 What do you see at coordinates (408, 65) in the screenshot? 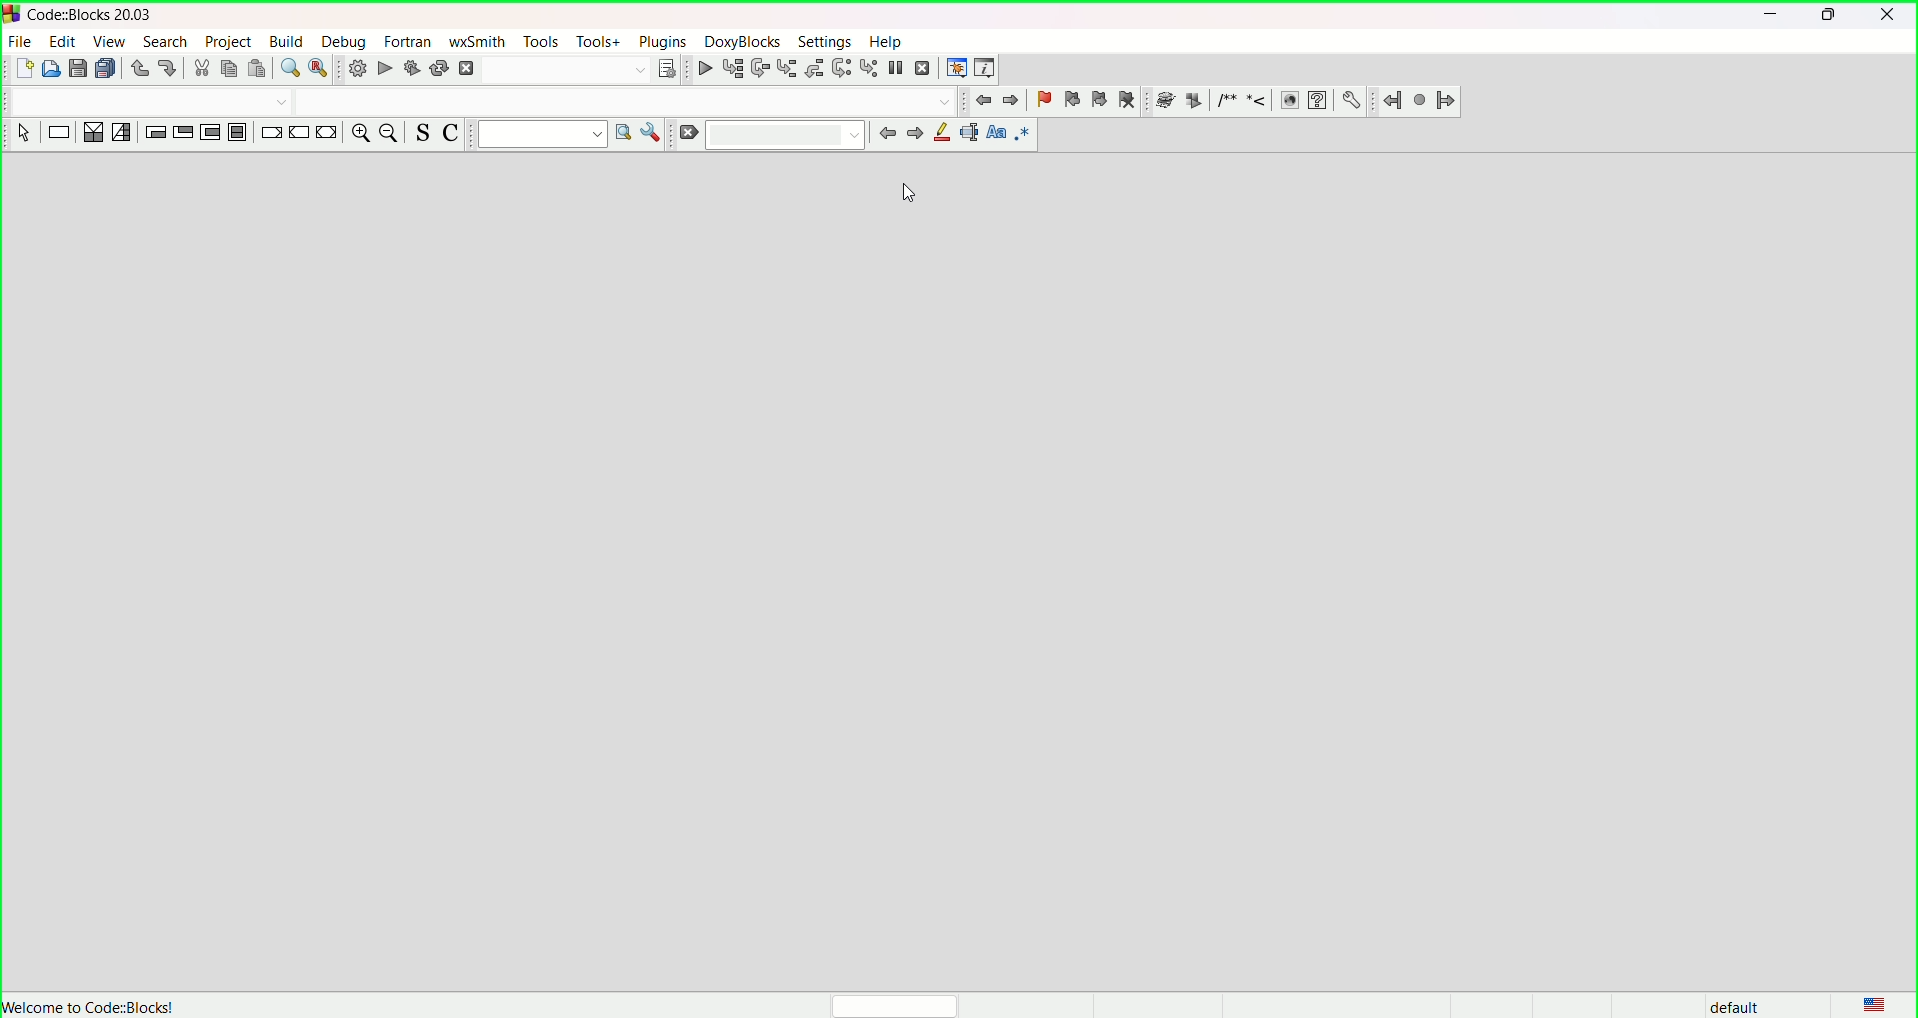
I see `build and run` at bounding box center [408, 65].